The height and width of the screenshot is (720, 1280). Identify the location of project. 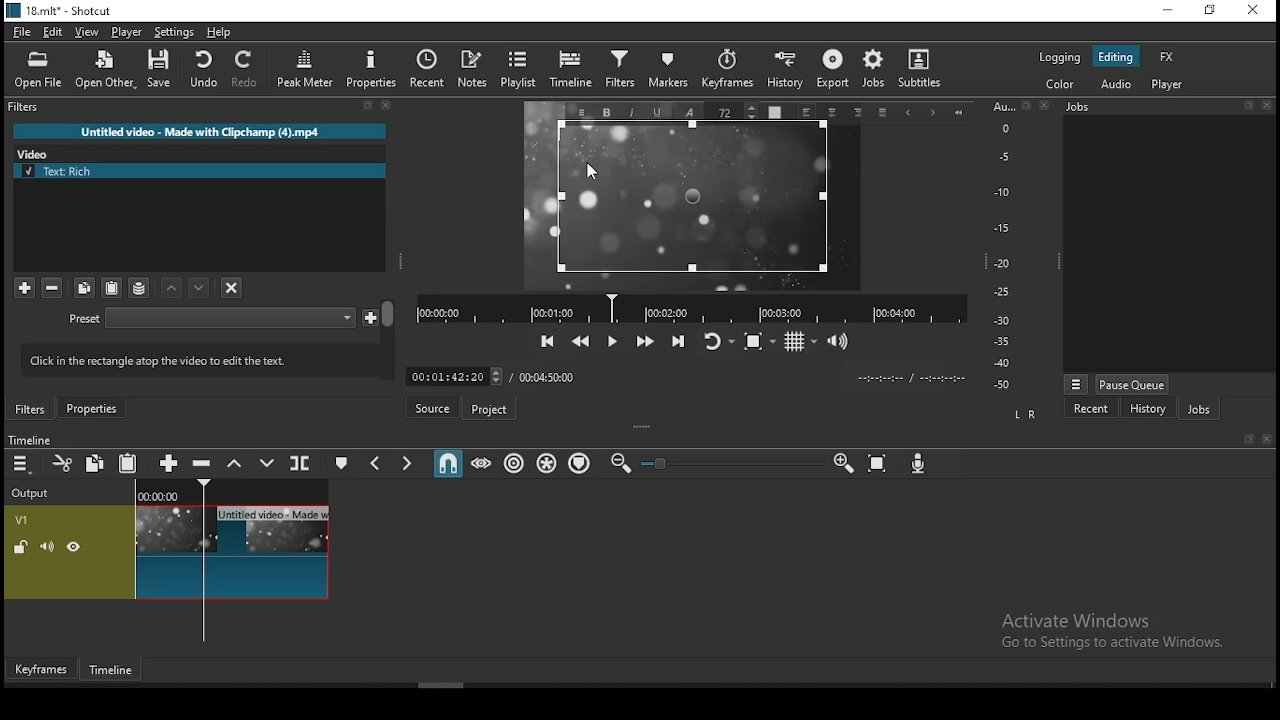
(487, 410).